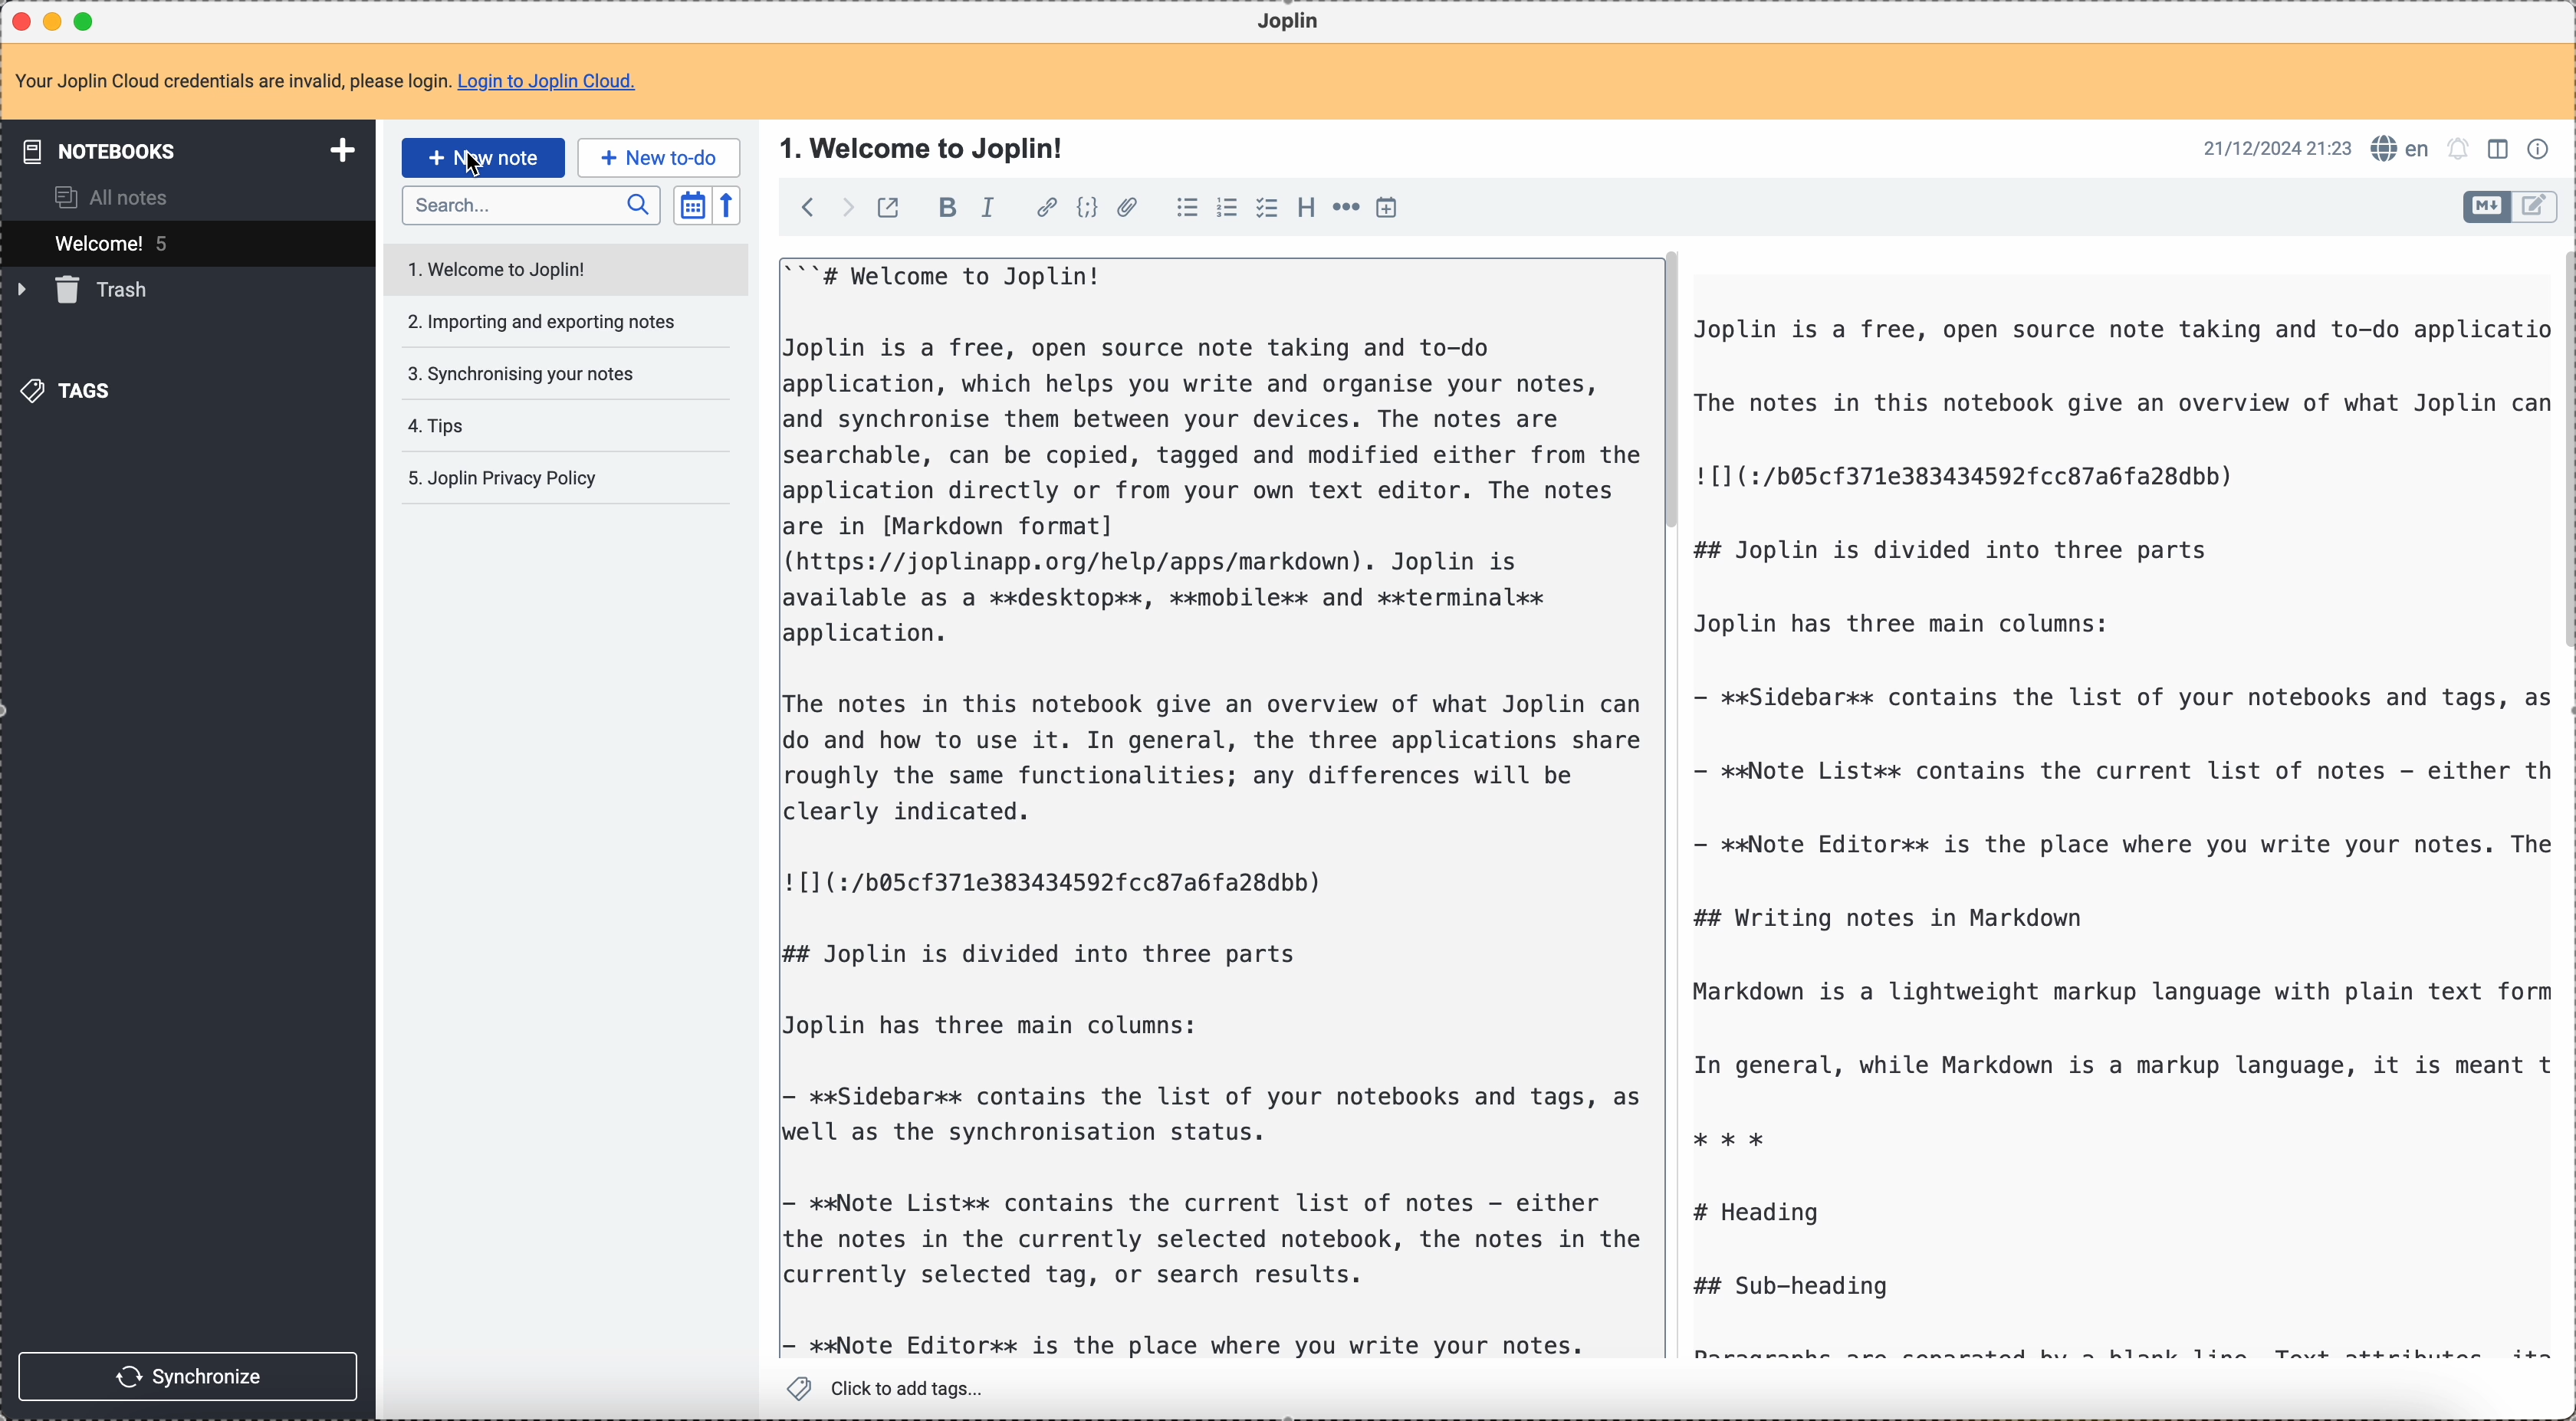  I want to click on body text, so click(2116, 831).